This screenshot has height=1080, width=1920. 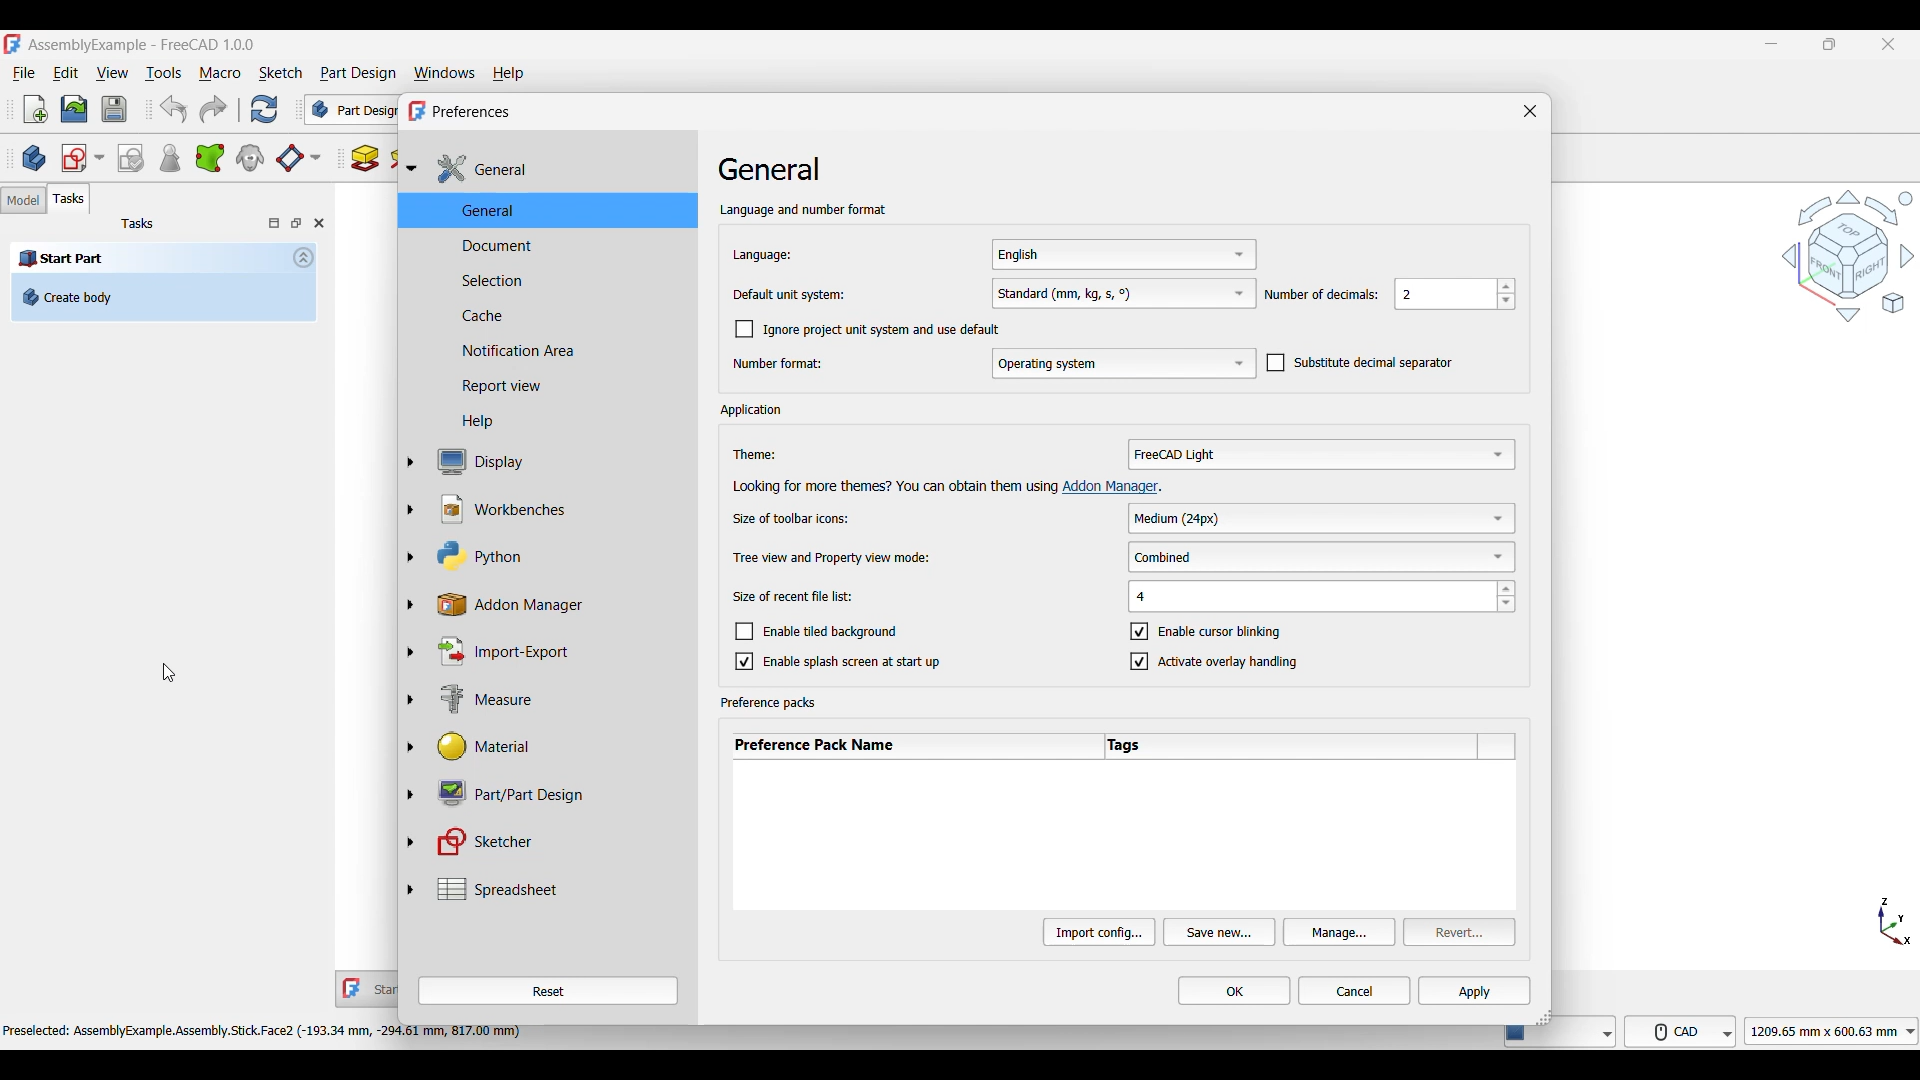 I want to click on Apply, so click(x=1475, y=990).